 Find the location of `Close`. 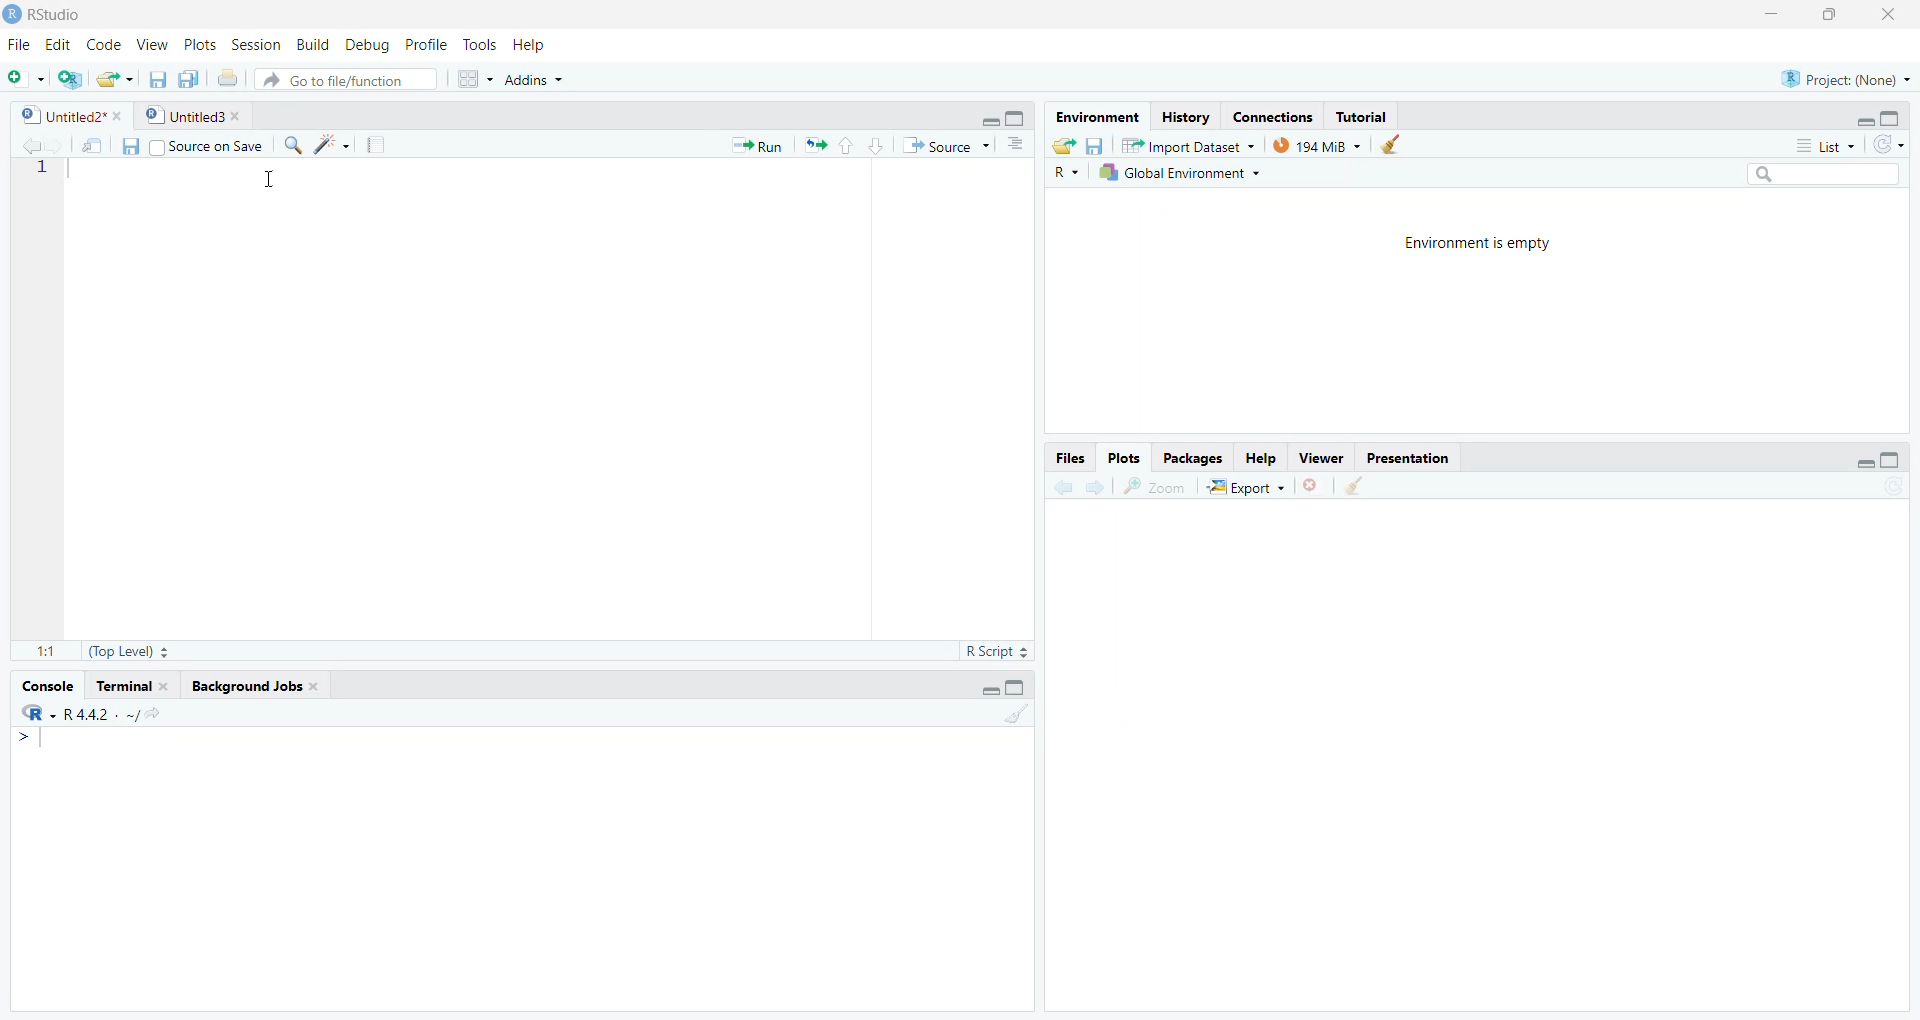

Close is located at coordinates (1886, 14).